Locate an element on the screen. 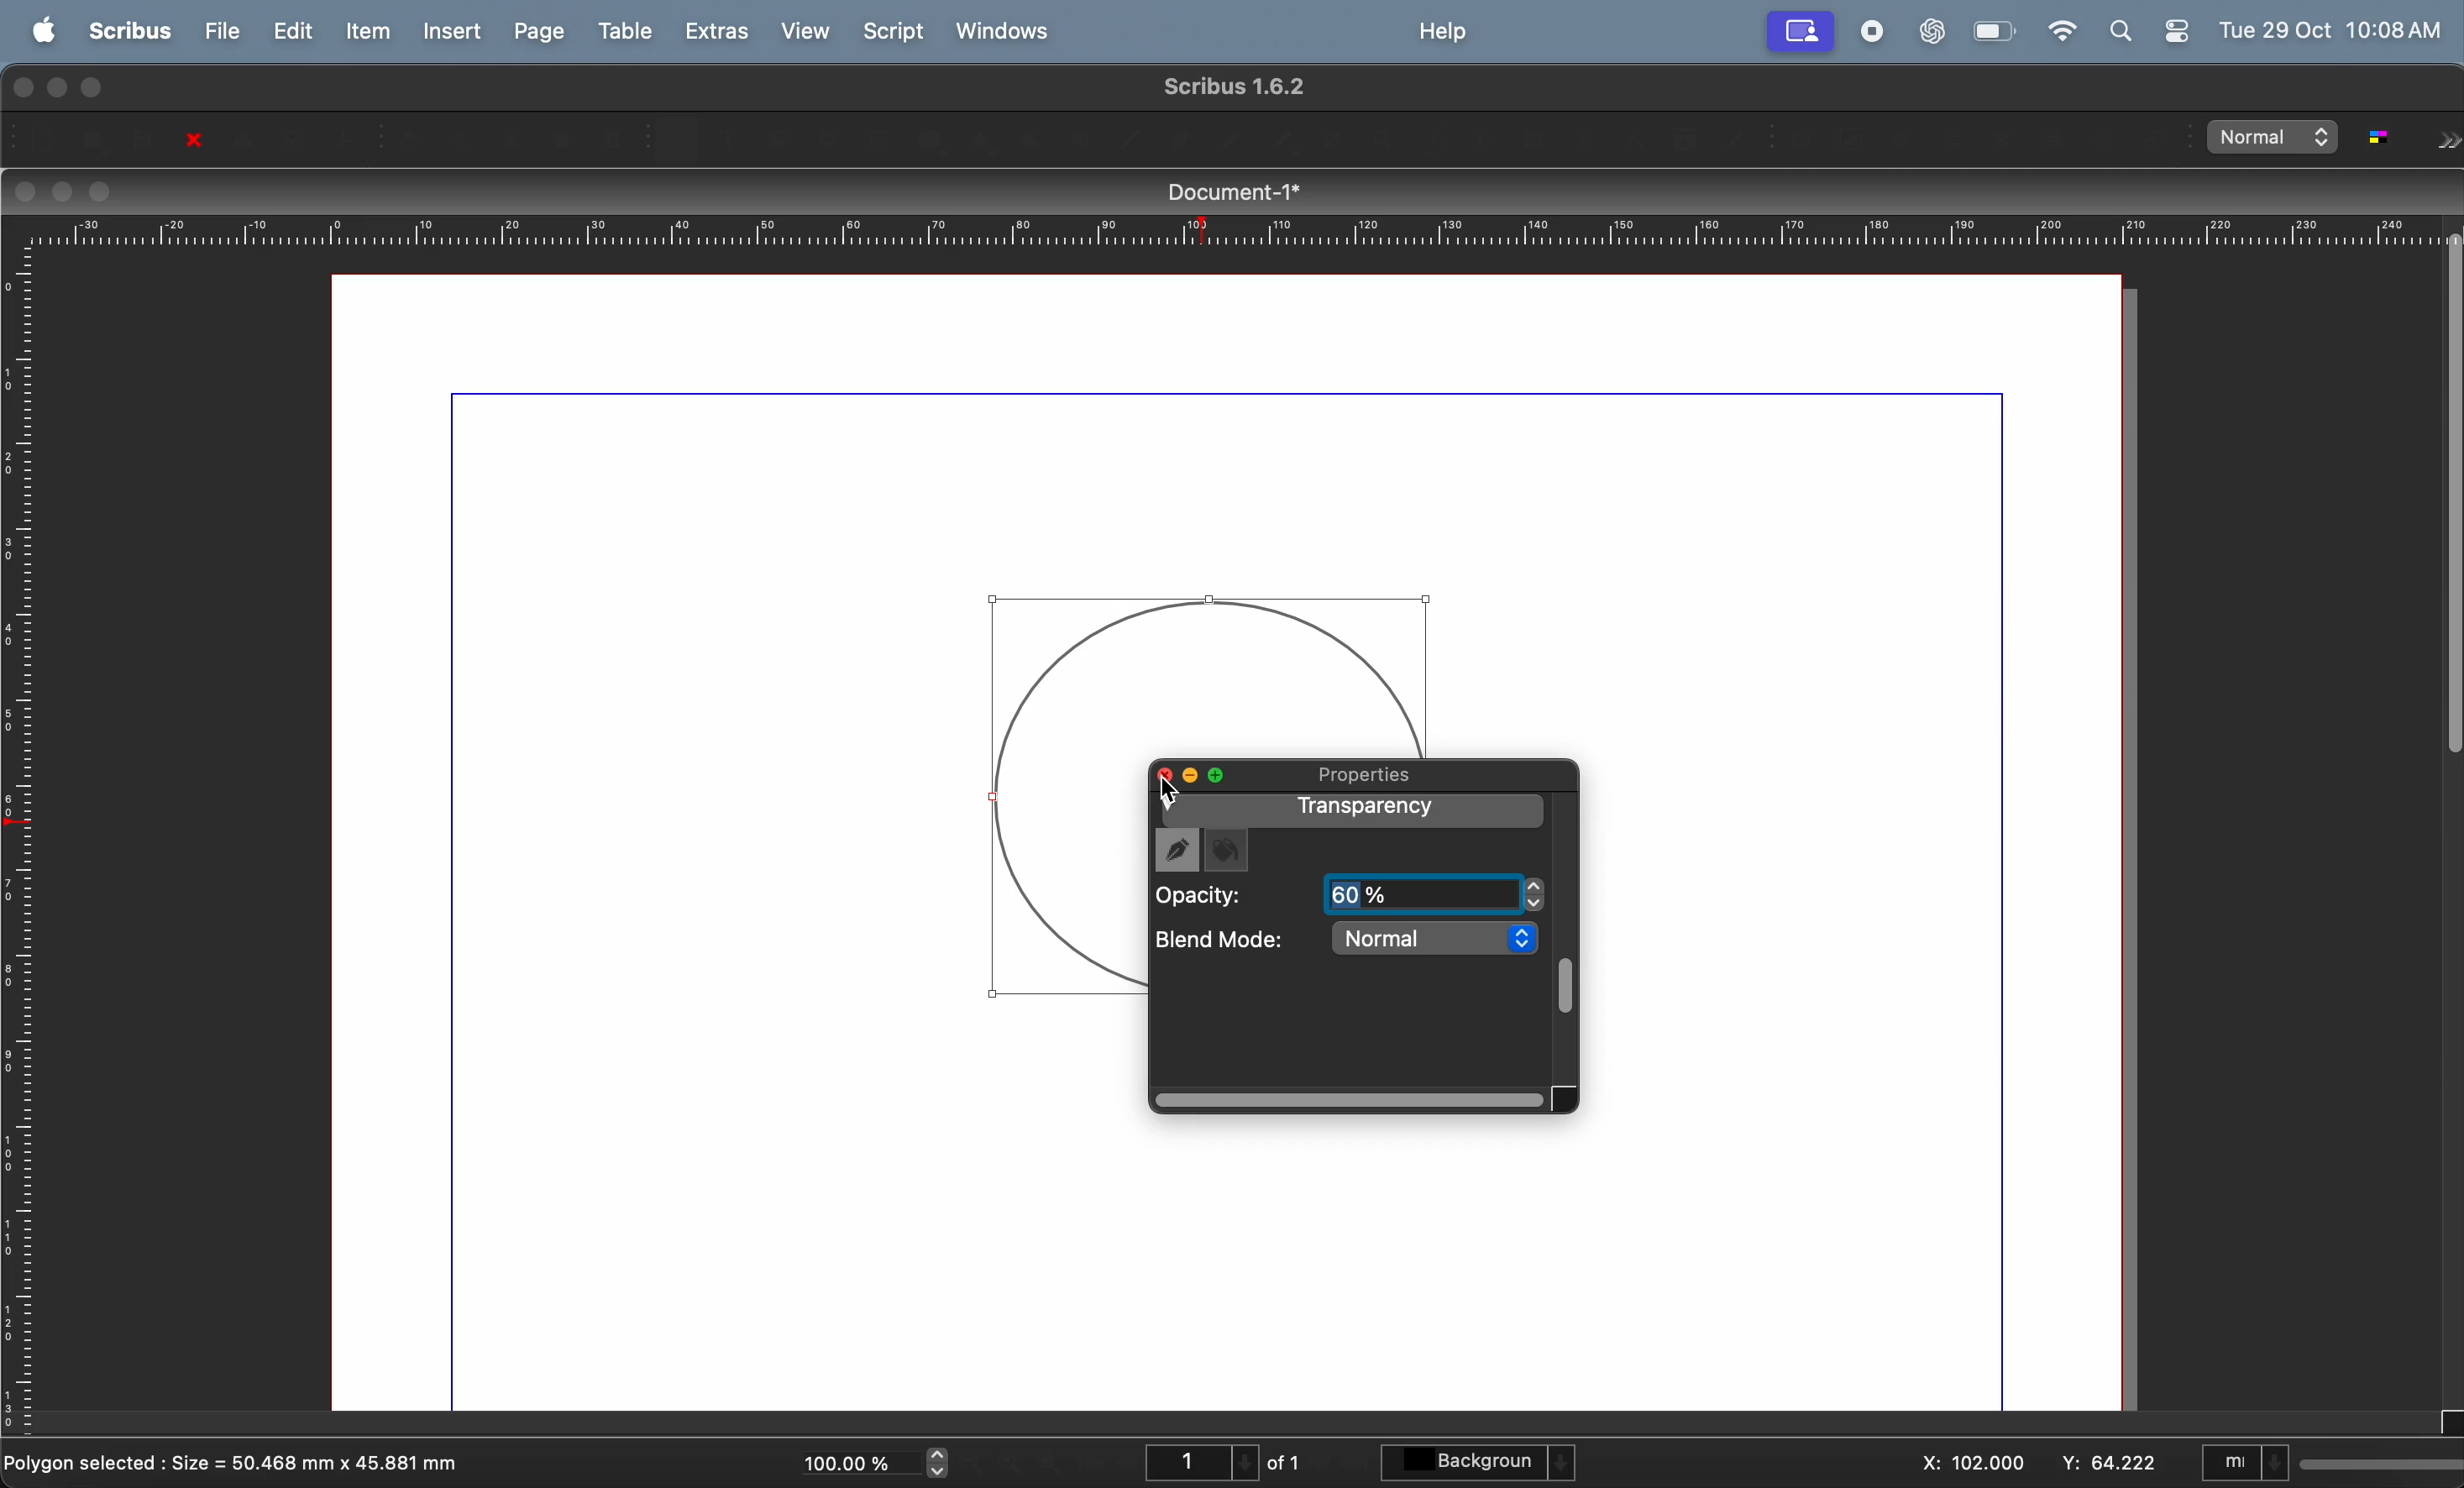 This screenshot has width=2464, height=1488. record is located at coordinates (1869, 33).